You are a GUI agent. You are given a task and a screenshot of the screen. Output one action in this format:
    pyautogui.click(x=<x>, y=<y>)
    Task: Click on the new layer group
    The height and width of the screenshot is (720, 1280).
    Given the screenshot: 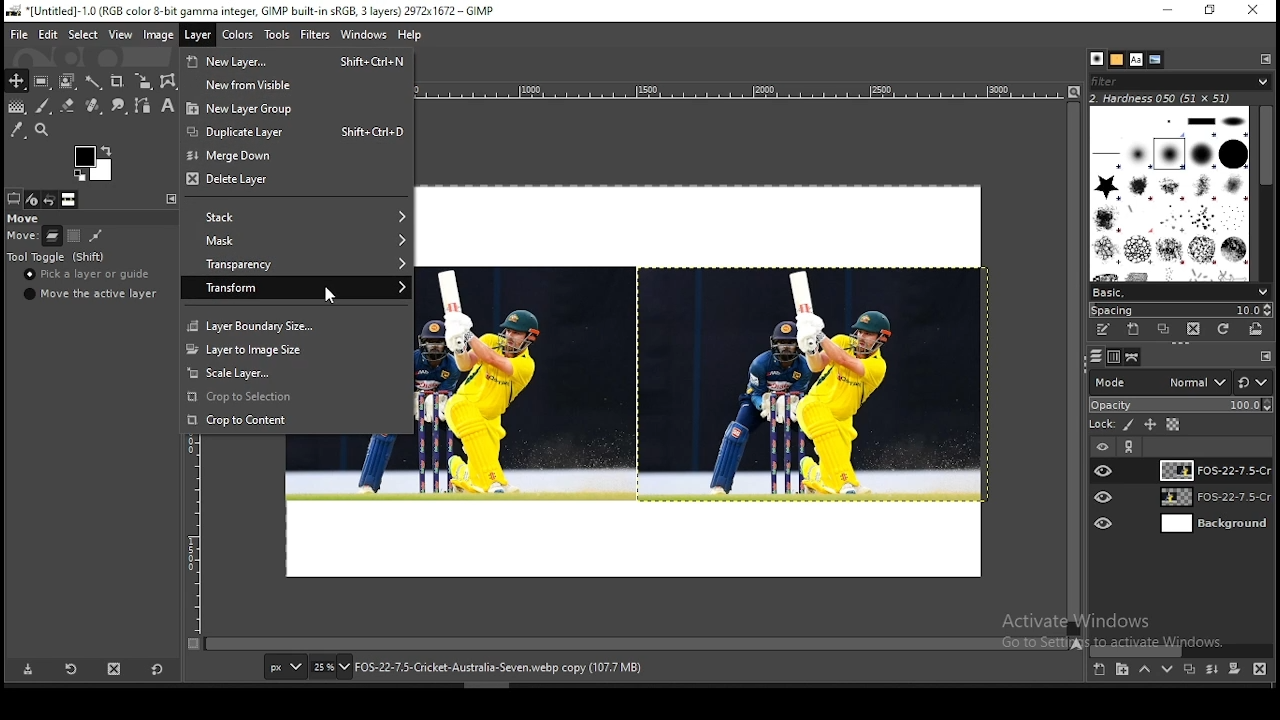 What is the action you would take?
    pyautogui.click(x=298, y=107)
    